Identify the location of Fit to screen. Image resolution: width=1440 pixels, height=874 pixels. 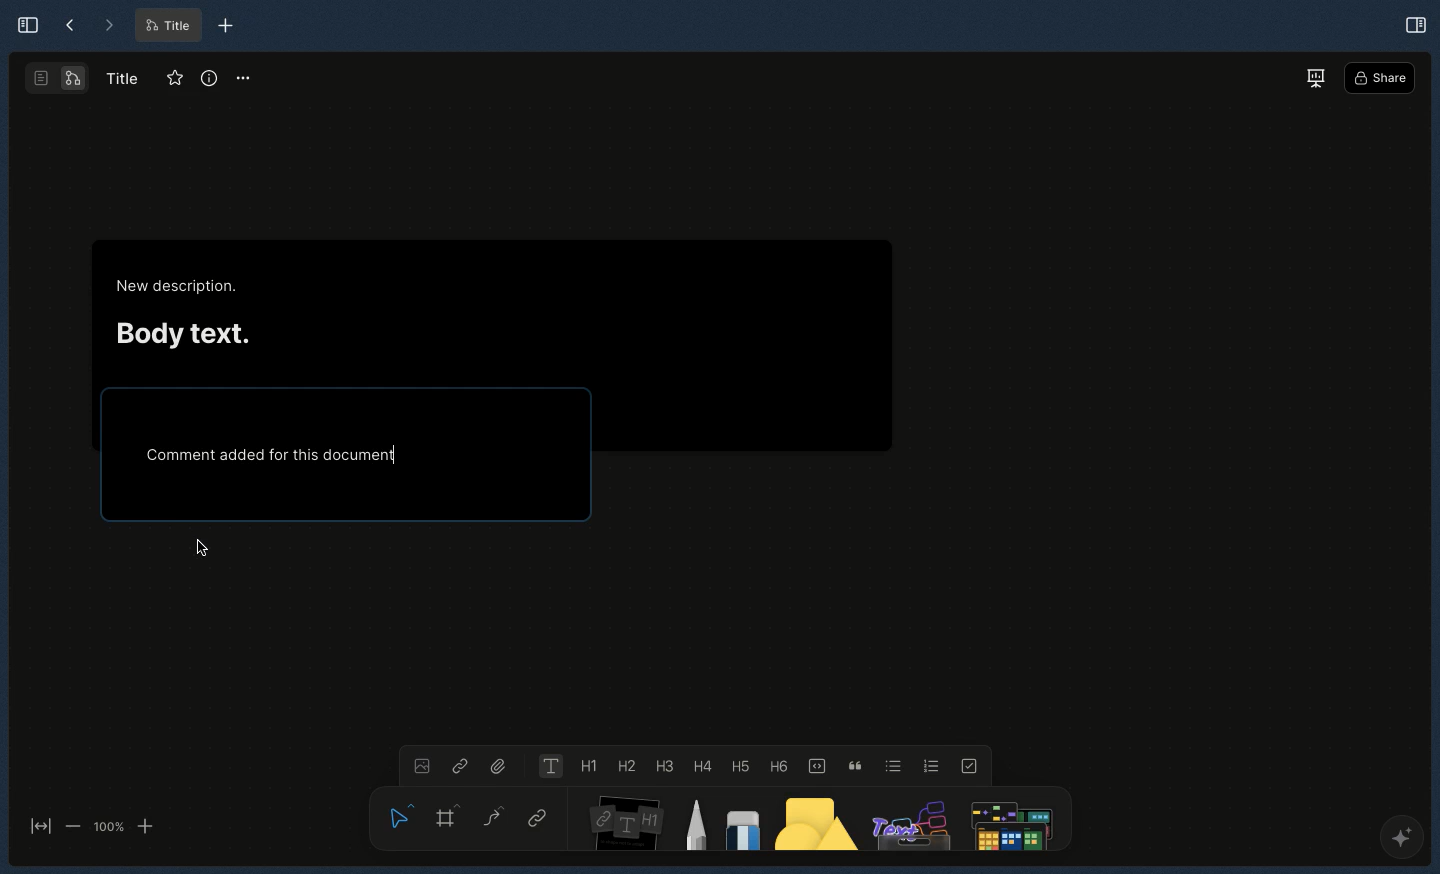
(38, 828).